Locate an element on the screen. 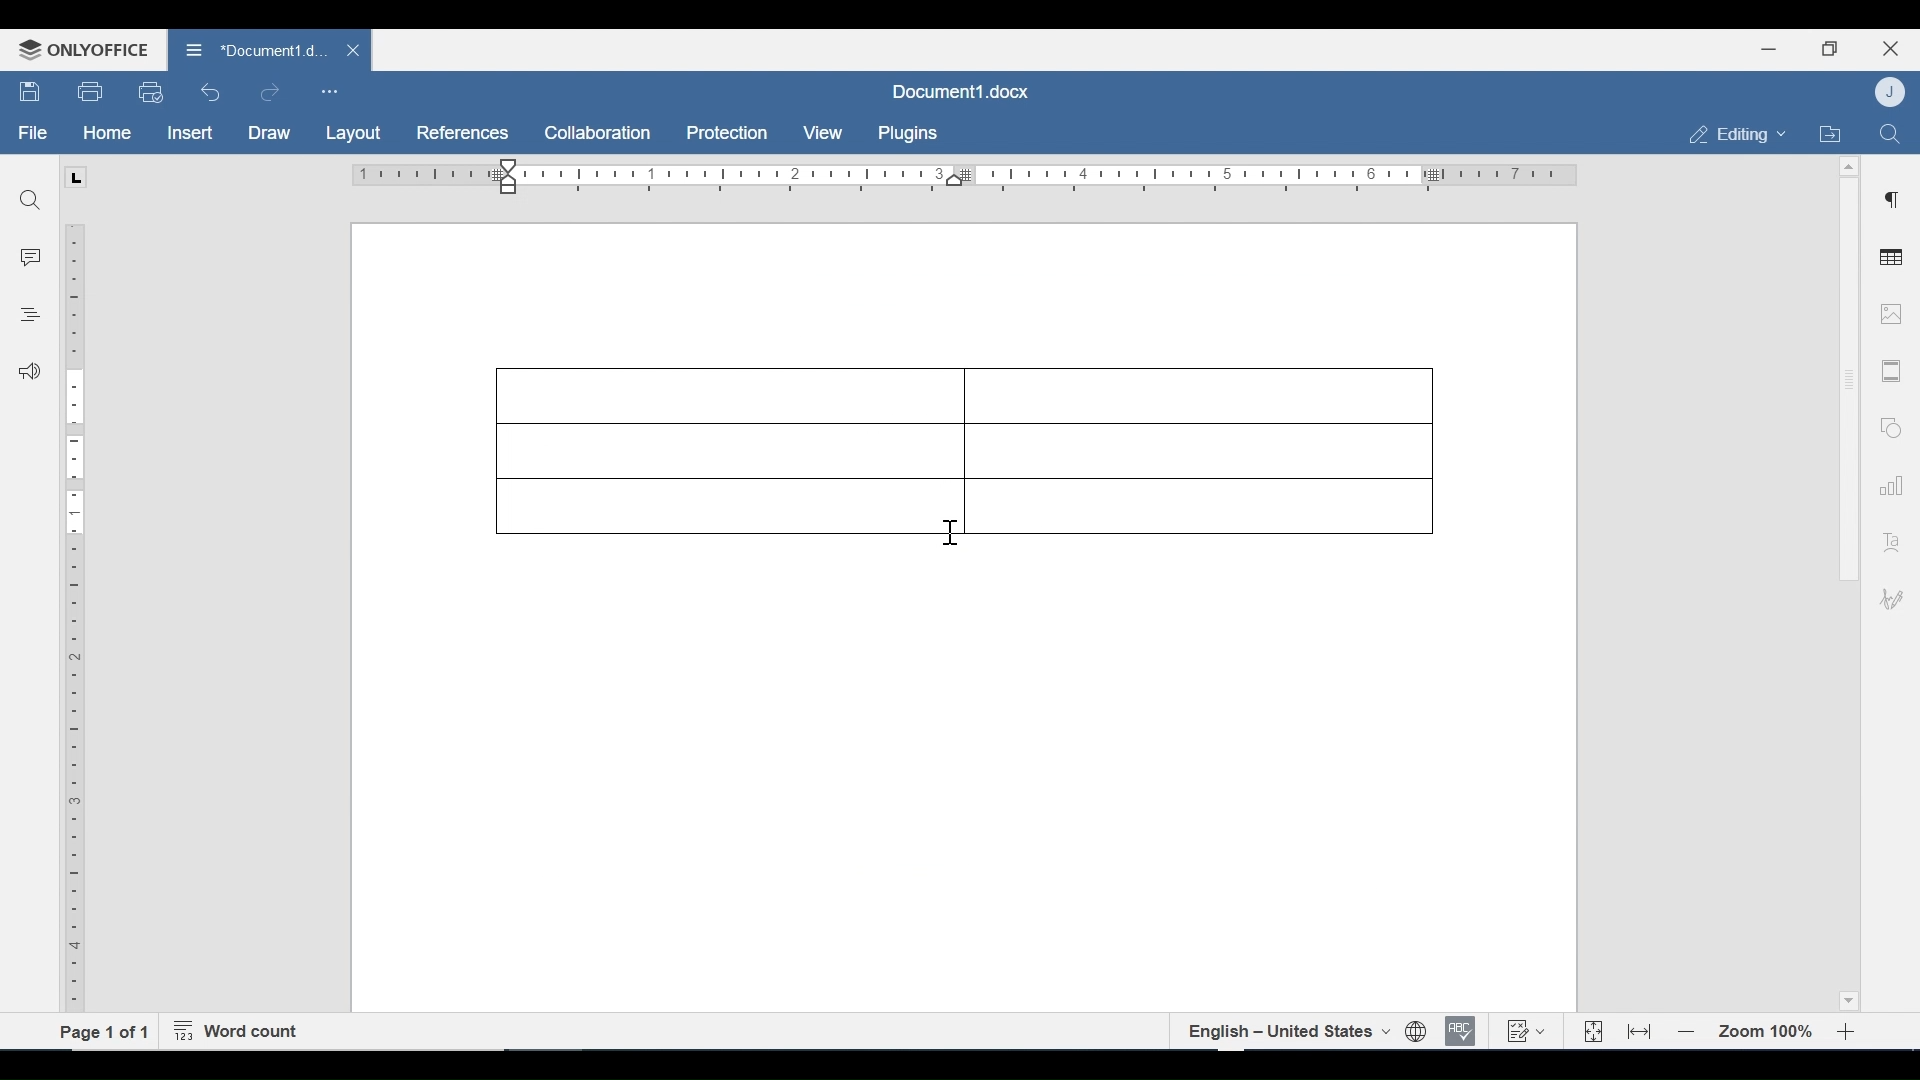 Image resolution: width=1920 pixels, height=1080 pixels. Signature is located at coordinates (1888, 601).